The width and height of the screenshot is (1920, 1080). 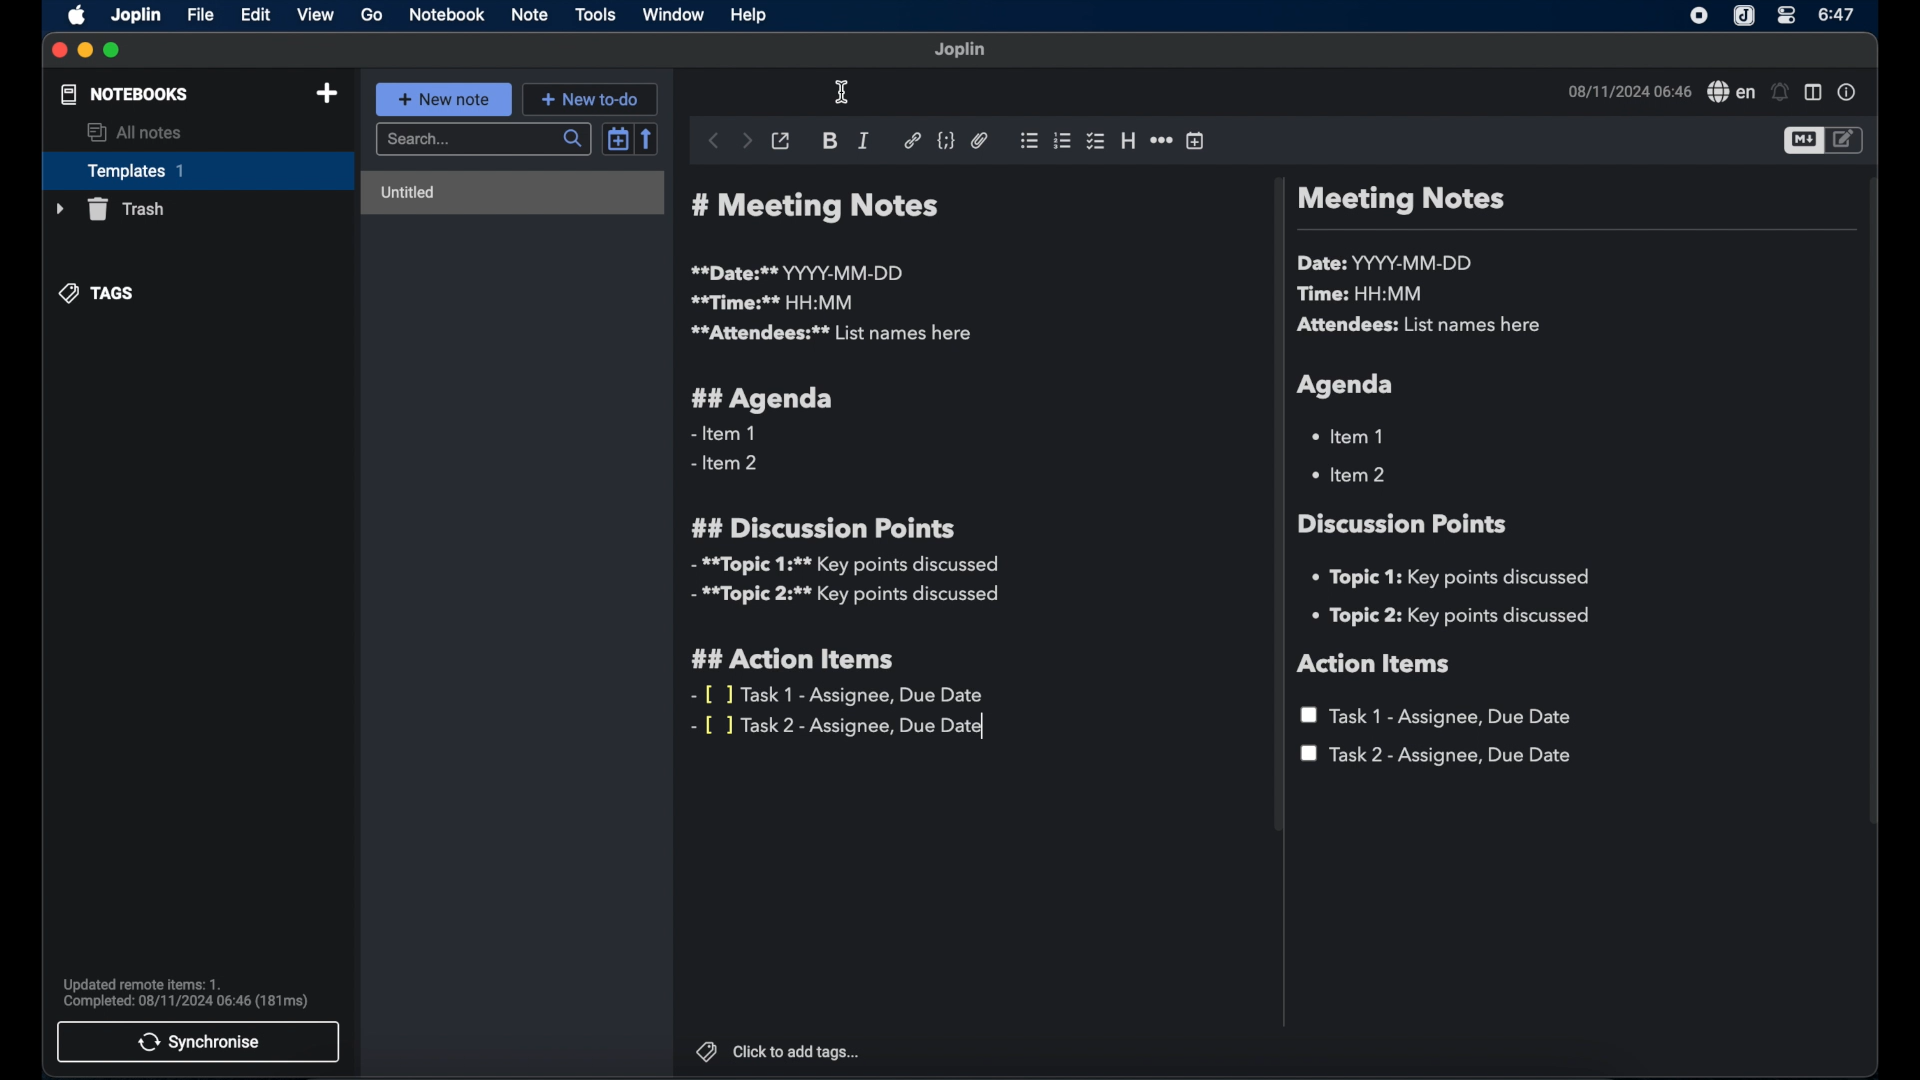 What do you see at coordinates (1351, 435) in the screenshot?
I see `item 1` at bounding box center [1351, 435].